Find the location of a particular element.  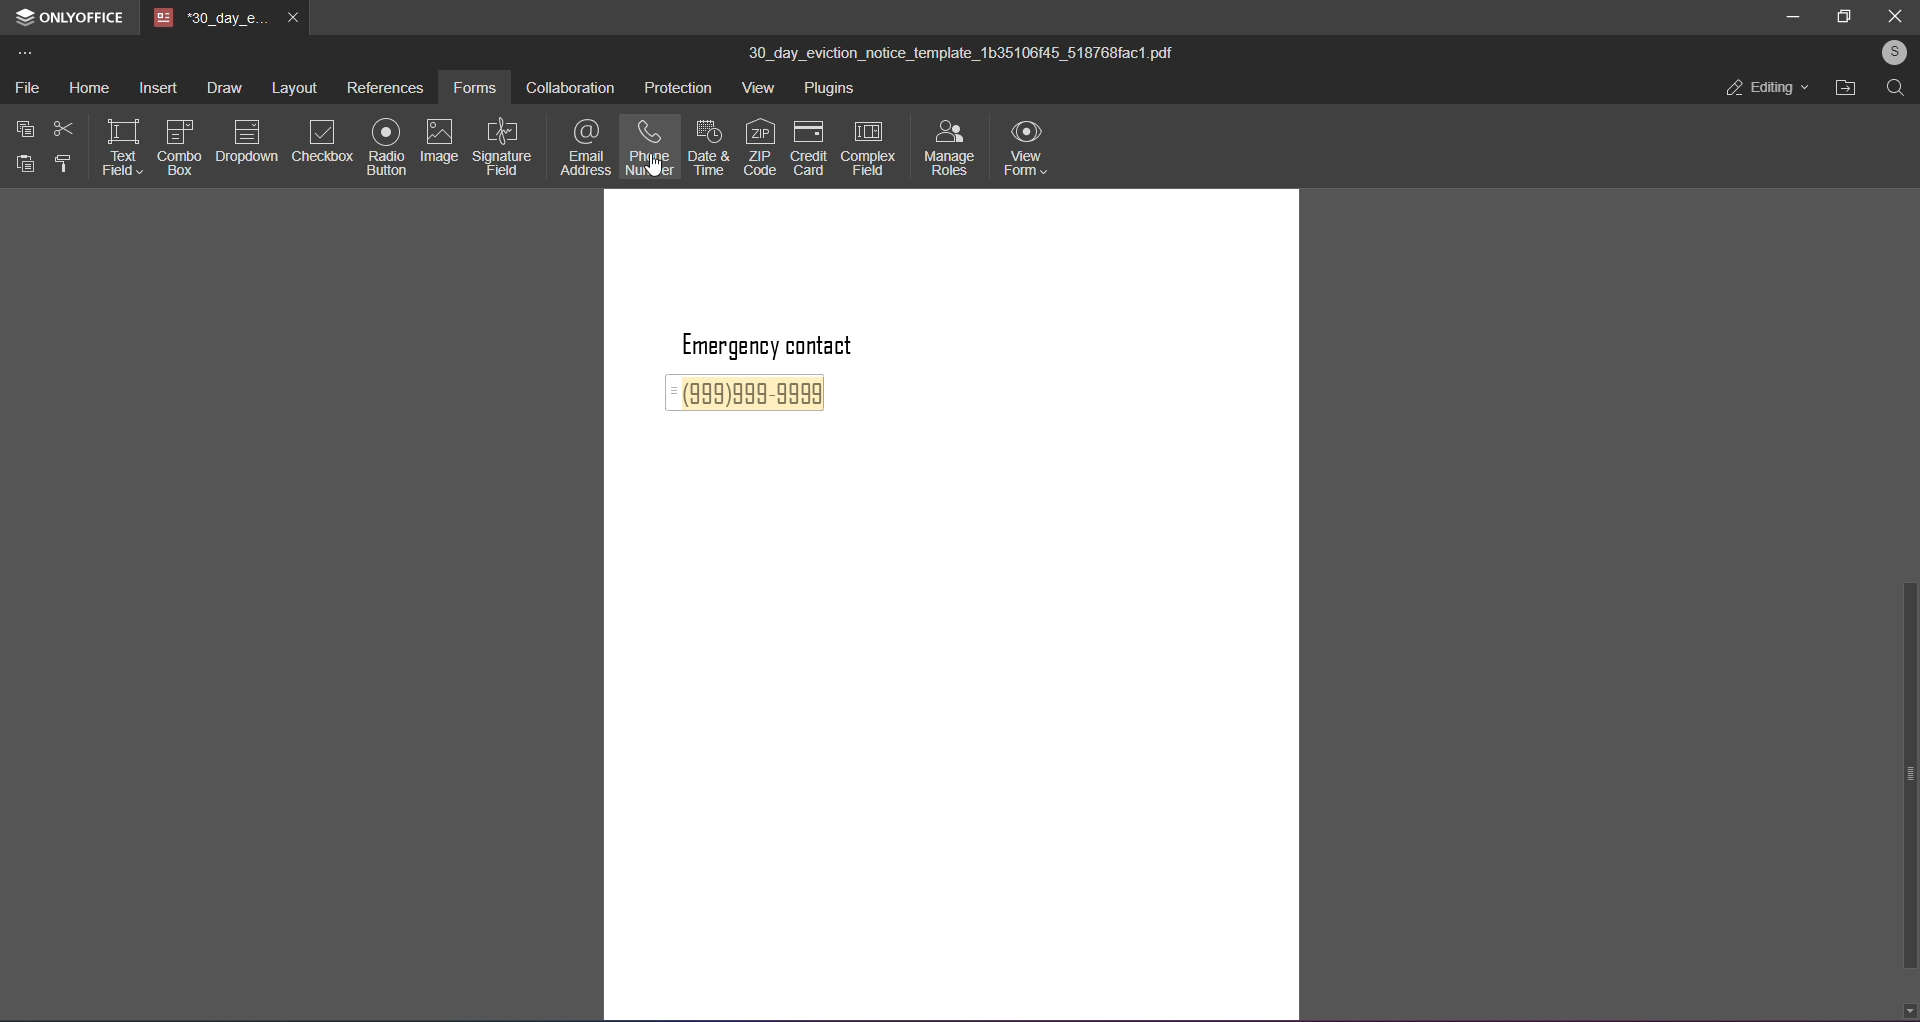

paste is located at coordinates (27, 166).